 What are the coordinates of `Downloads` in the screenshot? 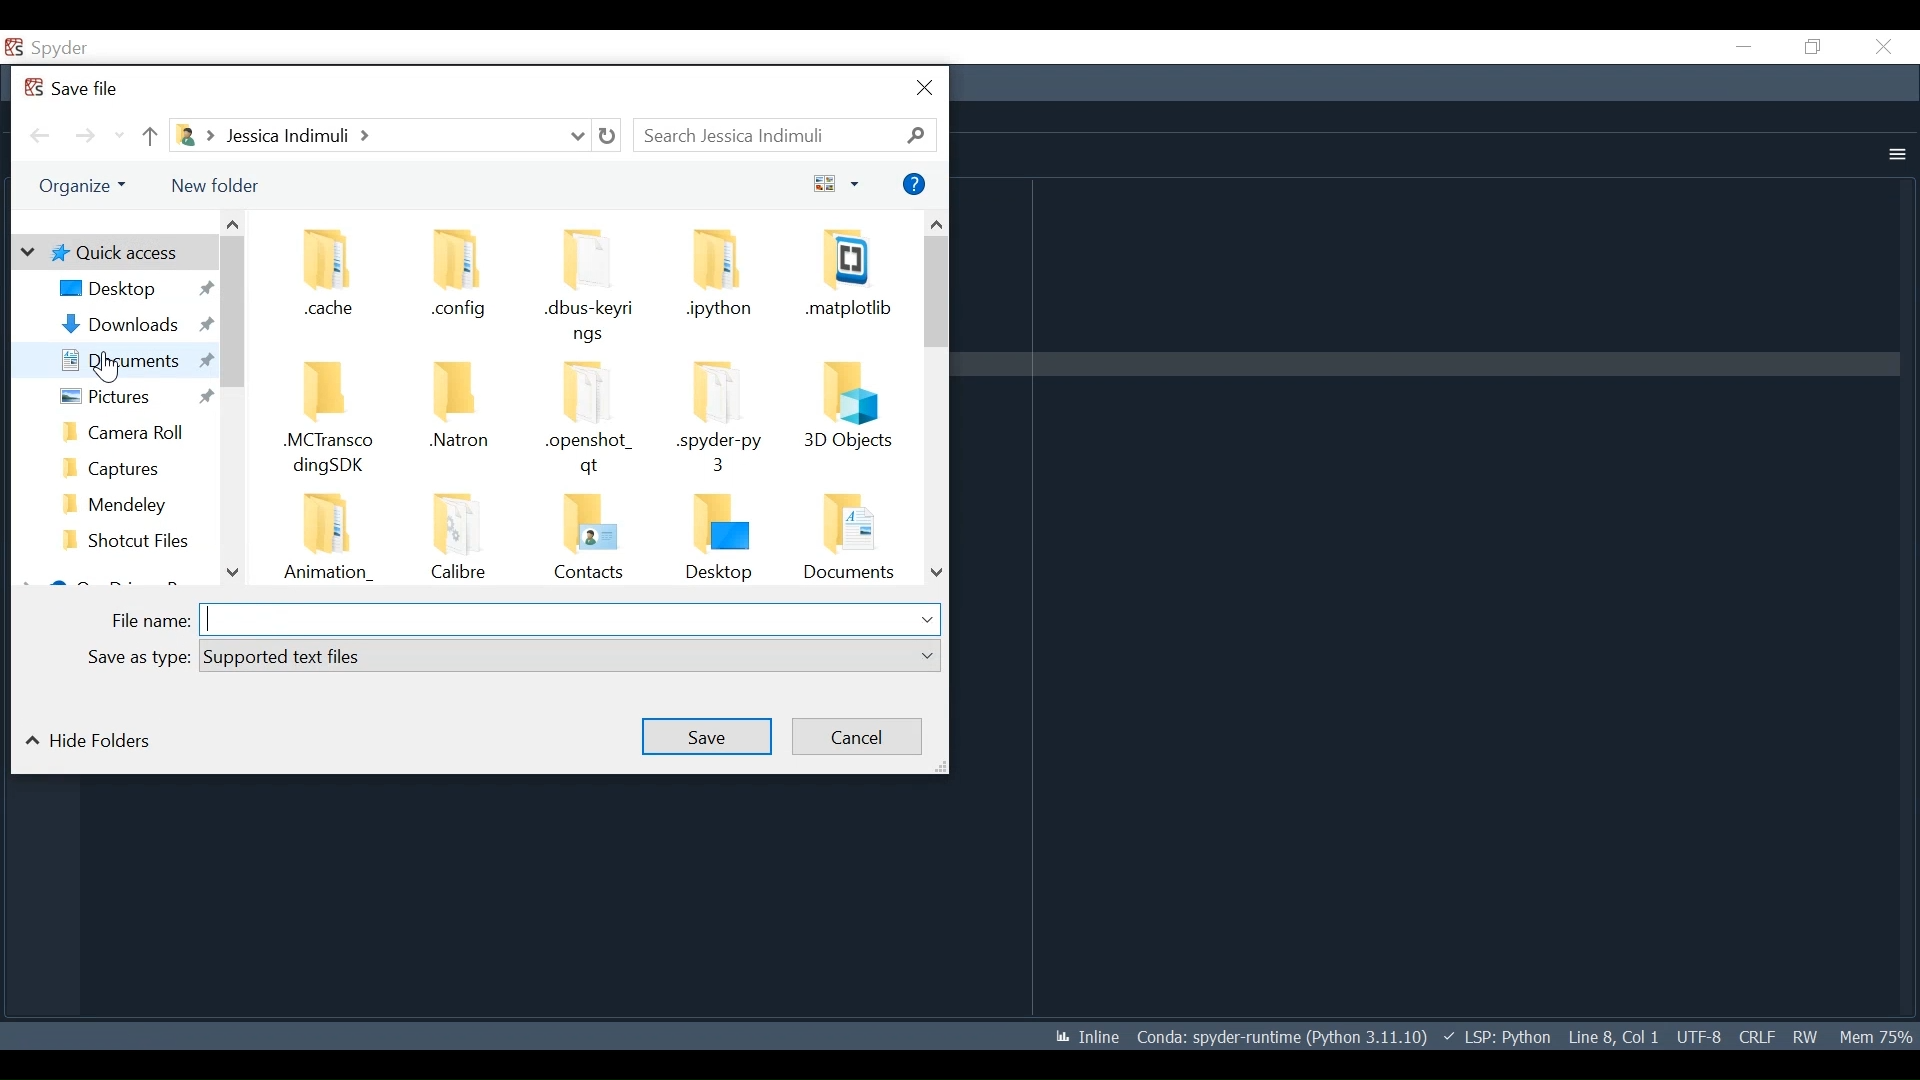 It's located at (131, 324).